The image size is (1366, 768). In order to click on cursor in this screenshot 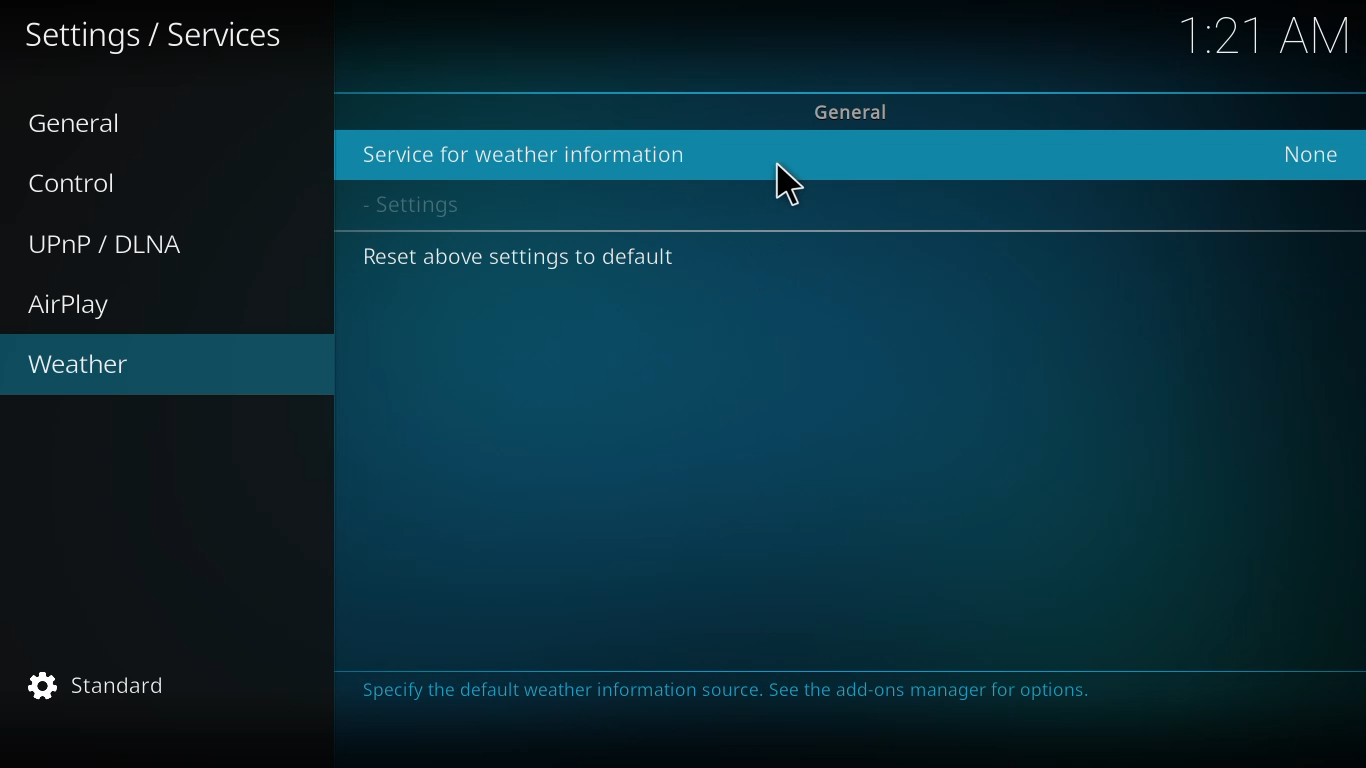, I will do `click(787, 185)`.